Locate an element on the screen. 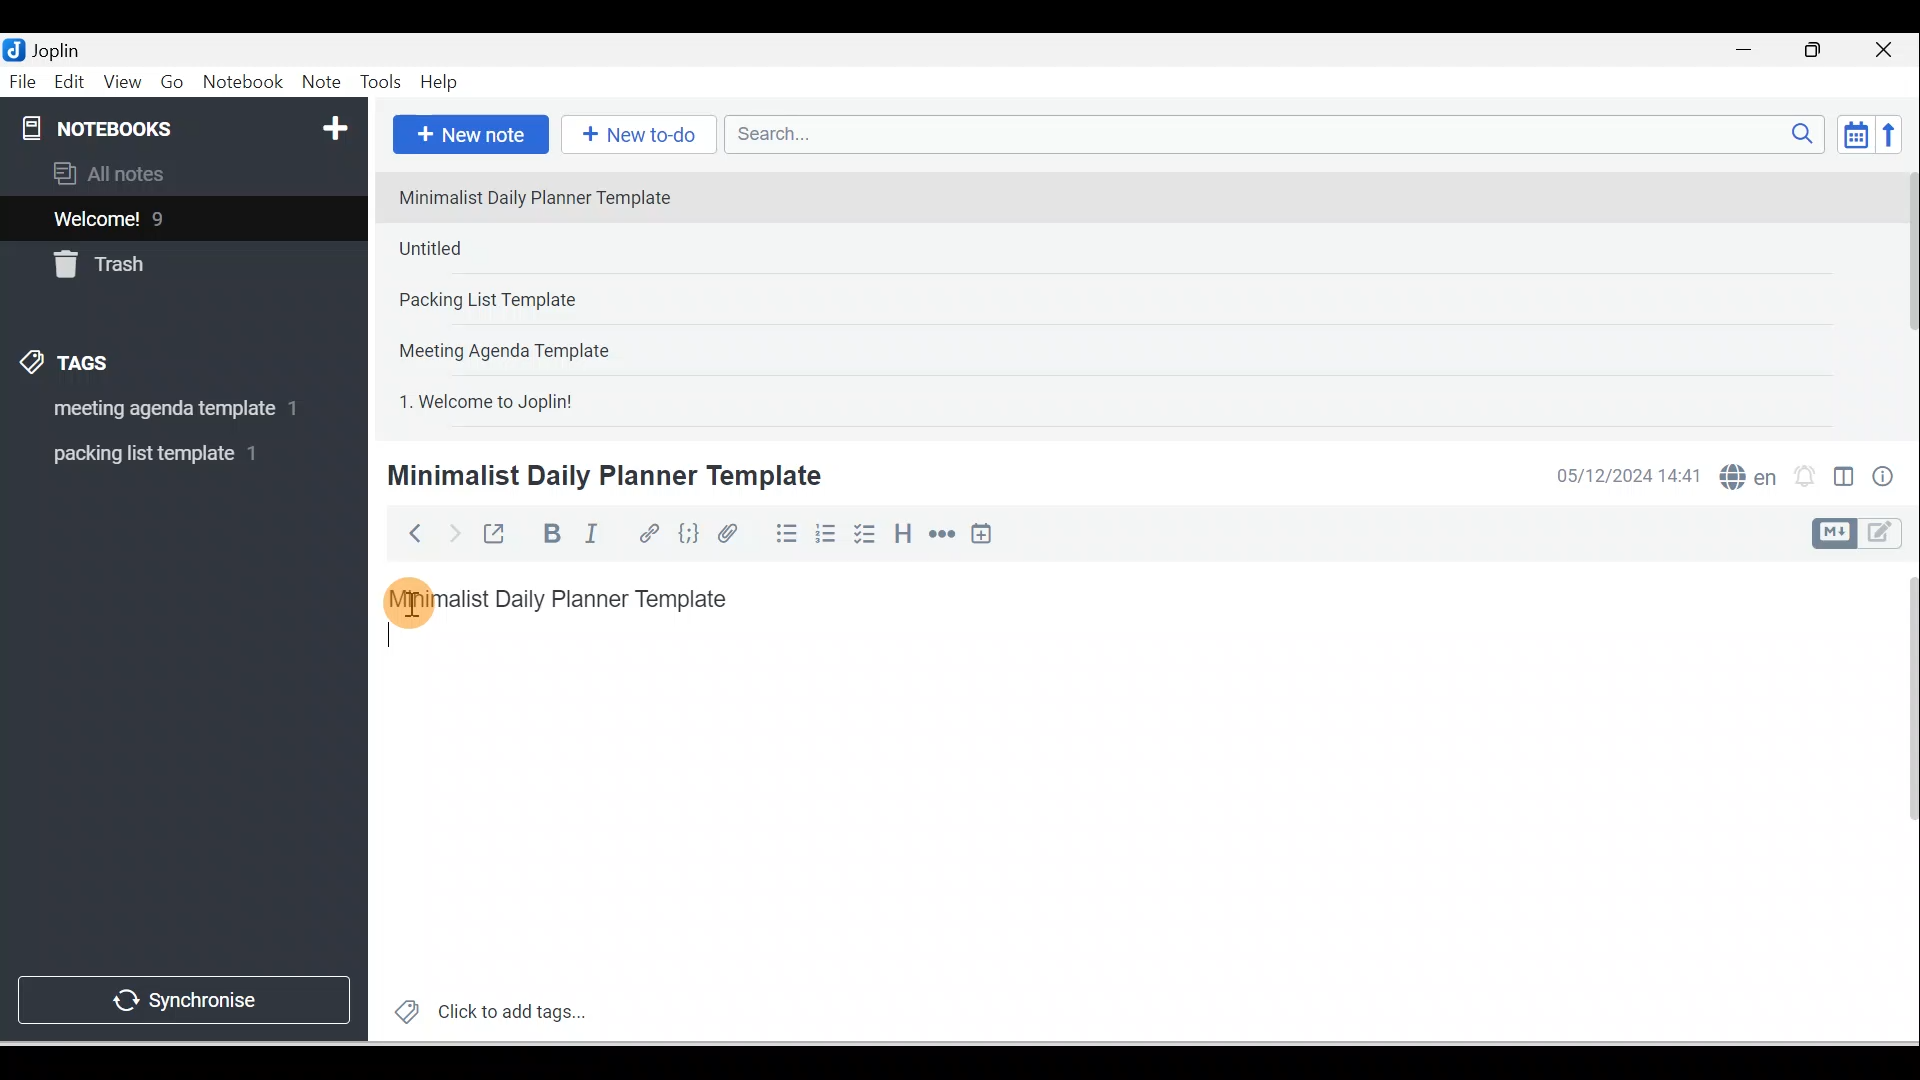 Image resolution: width=1920 pixels, height=1080 pixels. View is located at coordinates (122, 83).